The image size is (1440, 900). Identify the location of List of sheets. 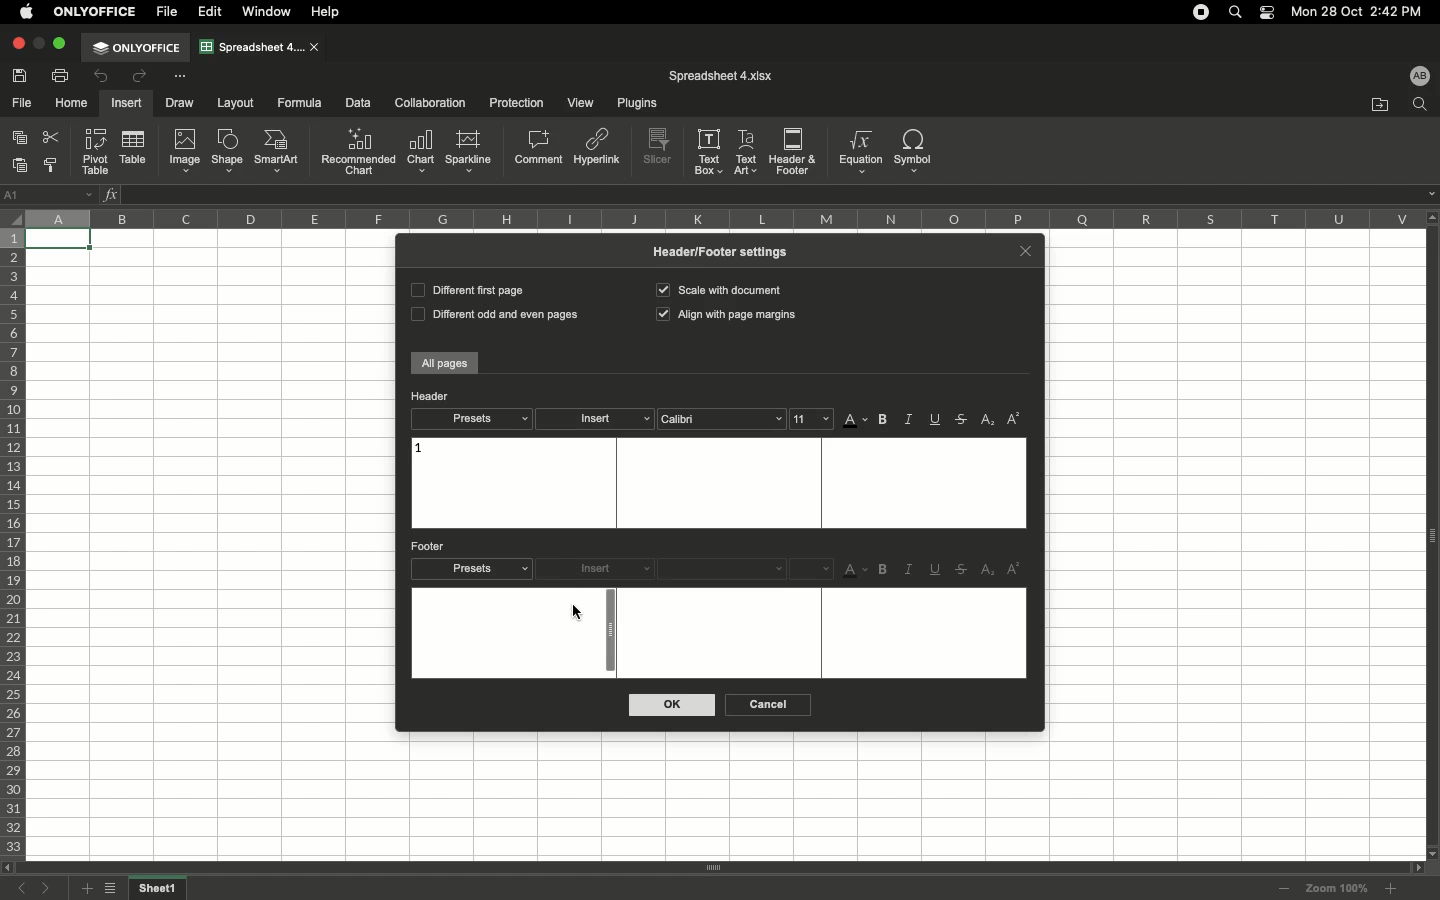
(115, 890).